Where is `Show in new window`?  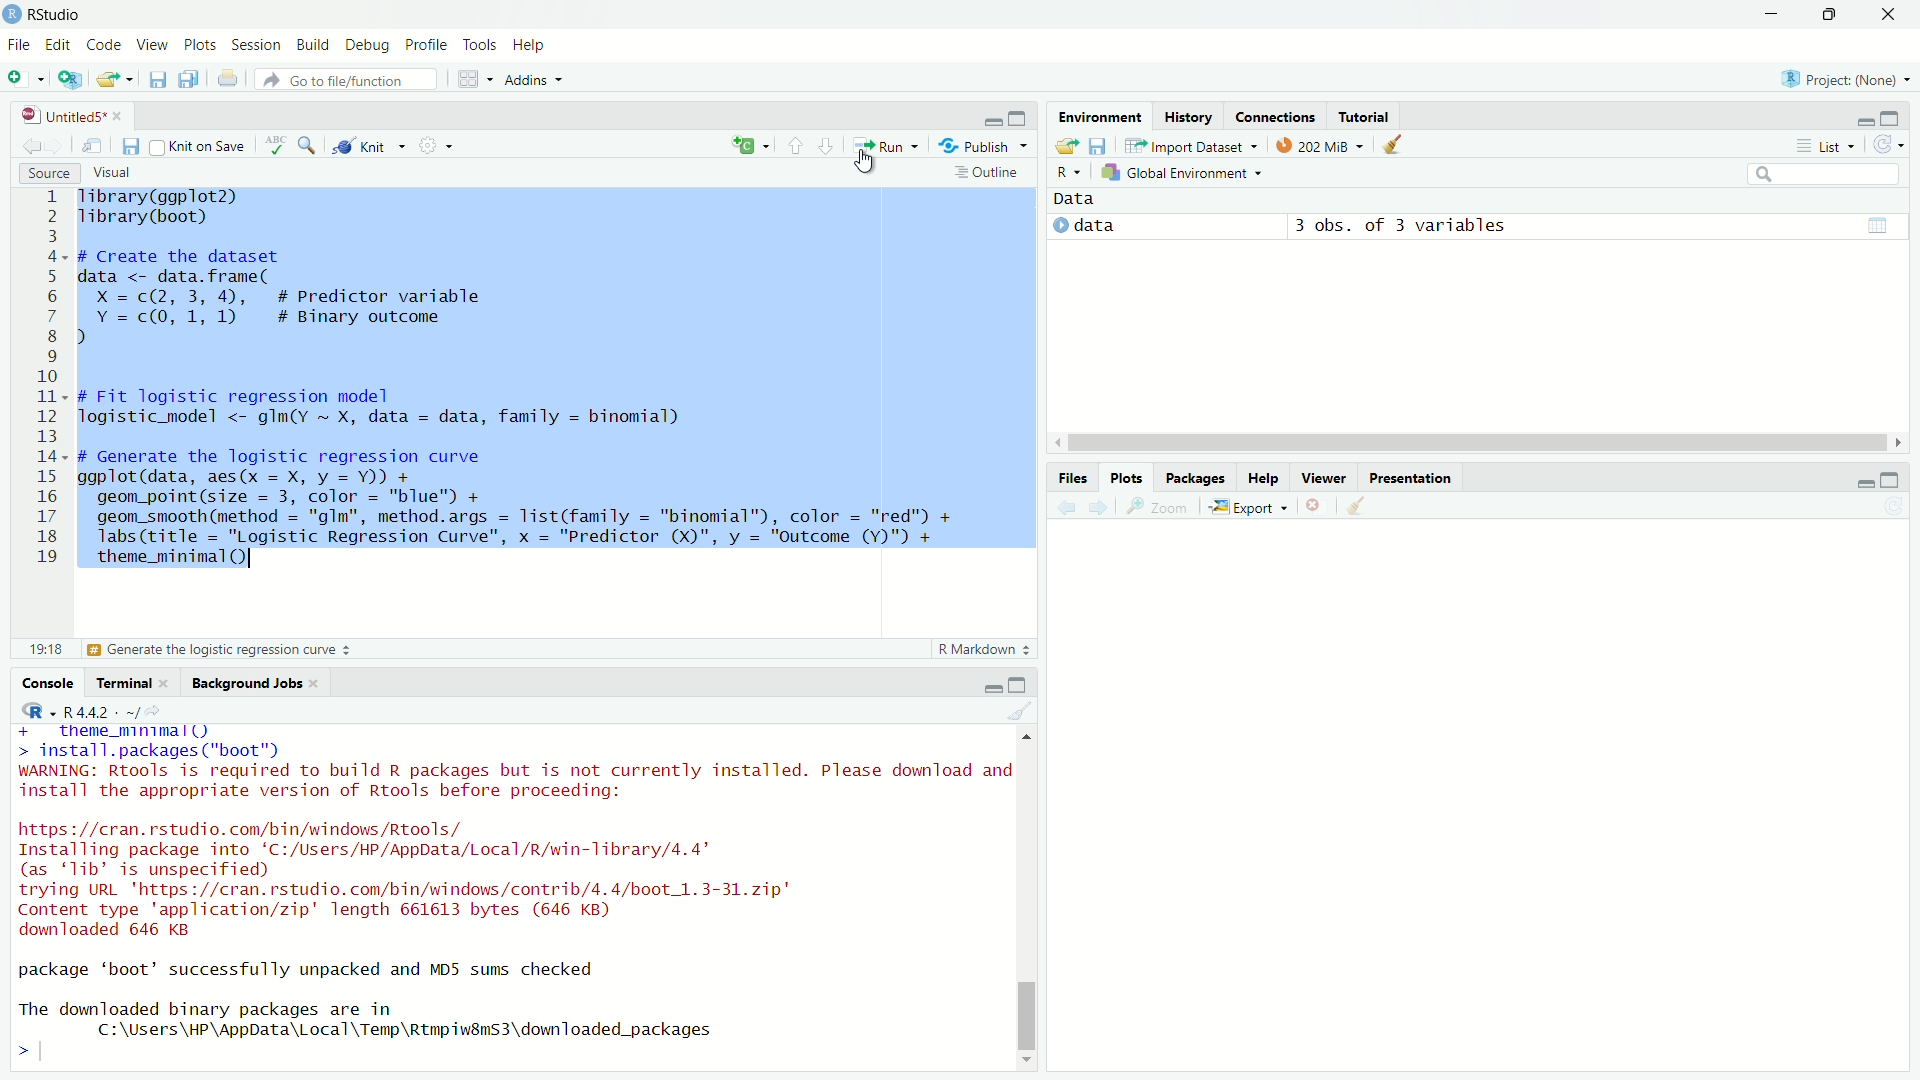
Show in new window is located at coordinates (92, 147).